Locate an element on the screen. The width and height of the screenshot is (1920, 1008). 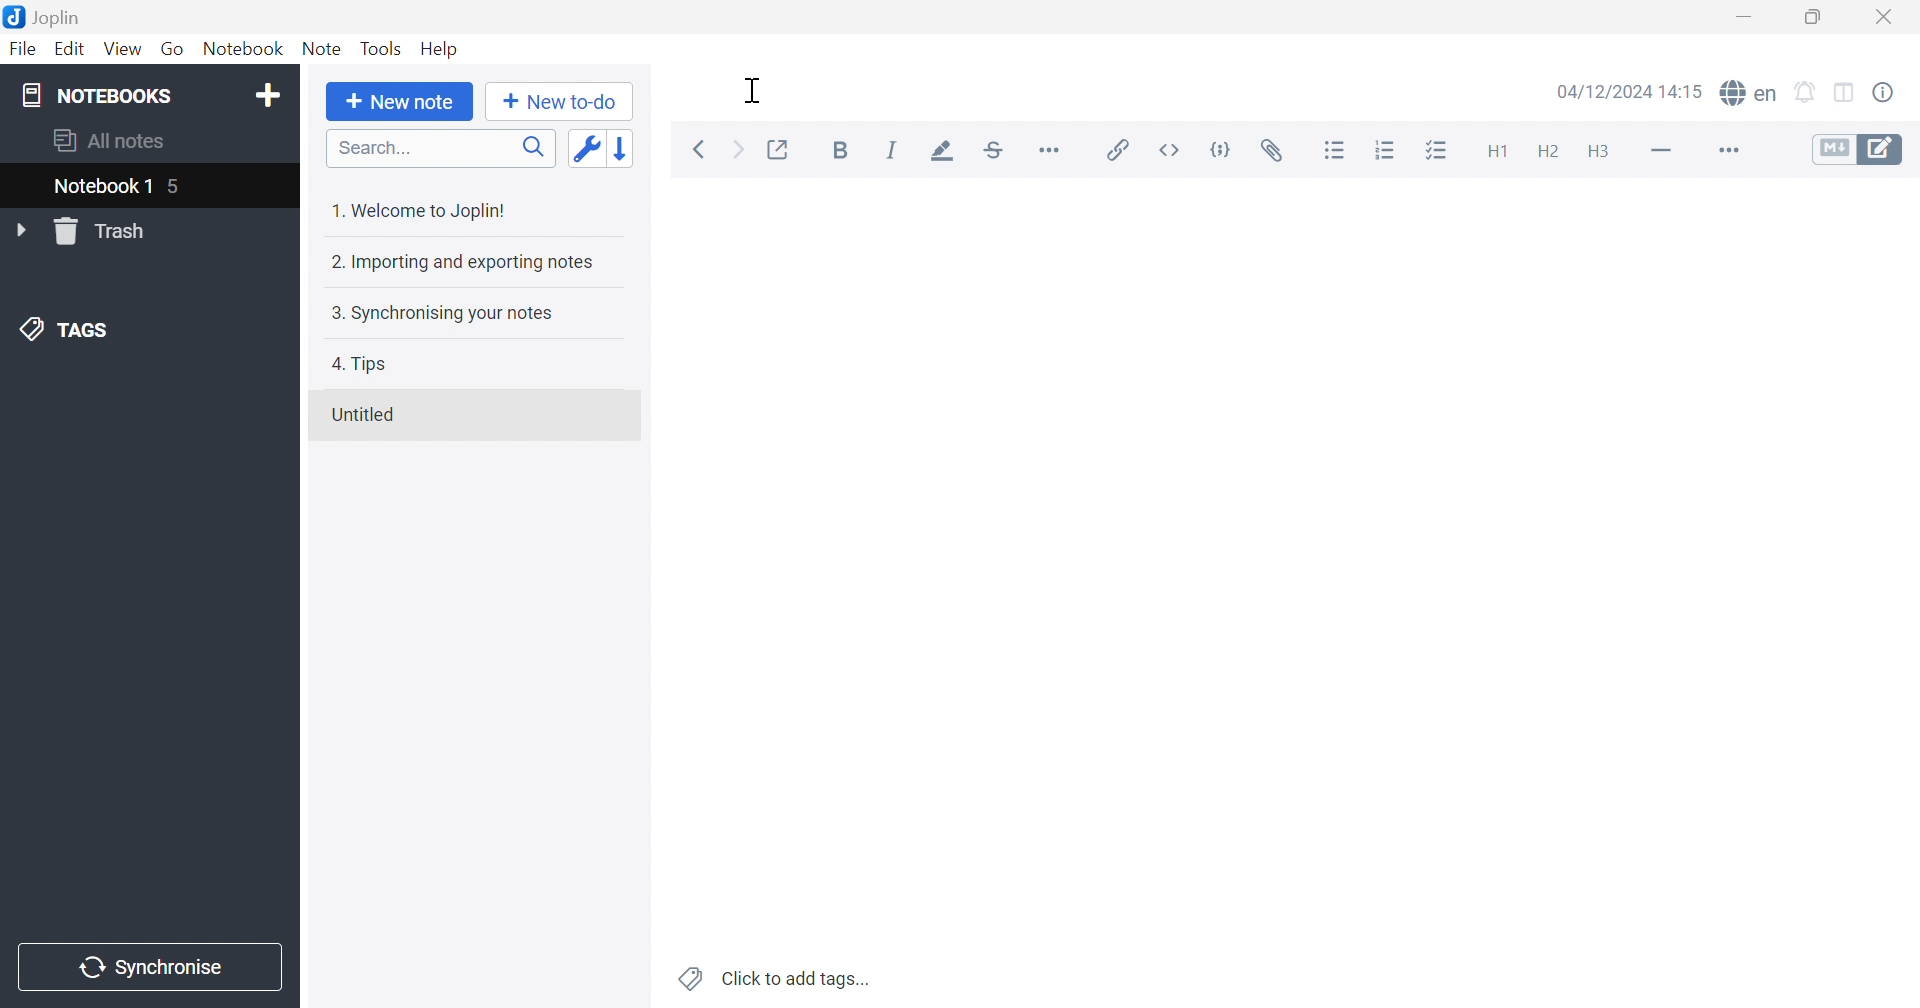
More... is located at coordinates (1726, 152).